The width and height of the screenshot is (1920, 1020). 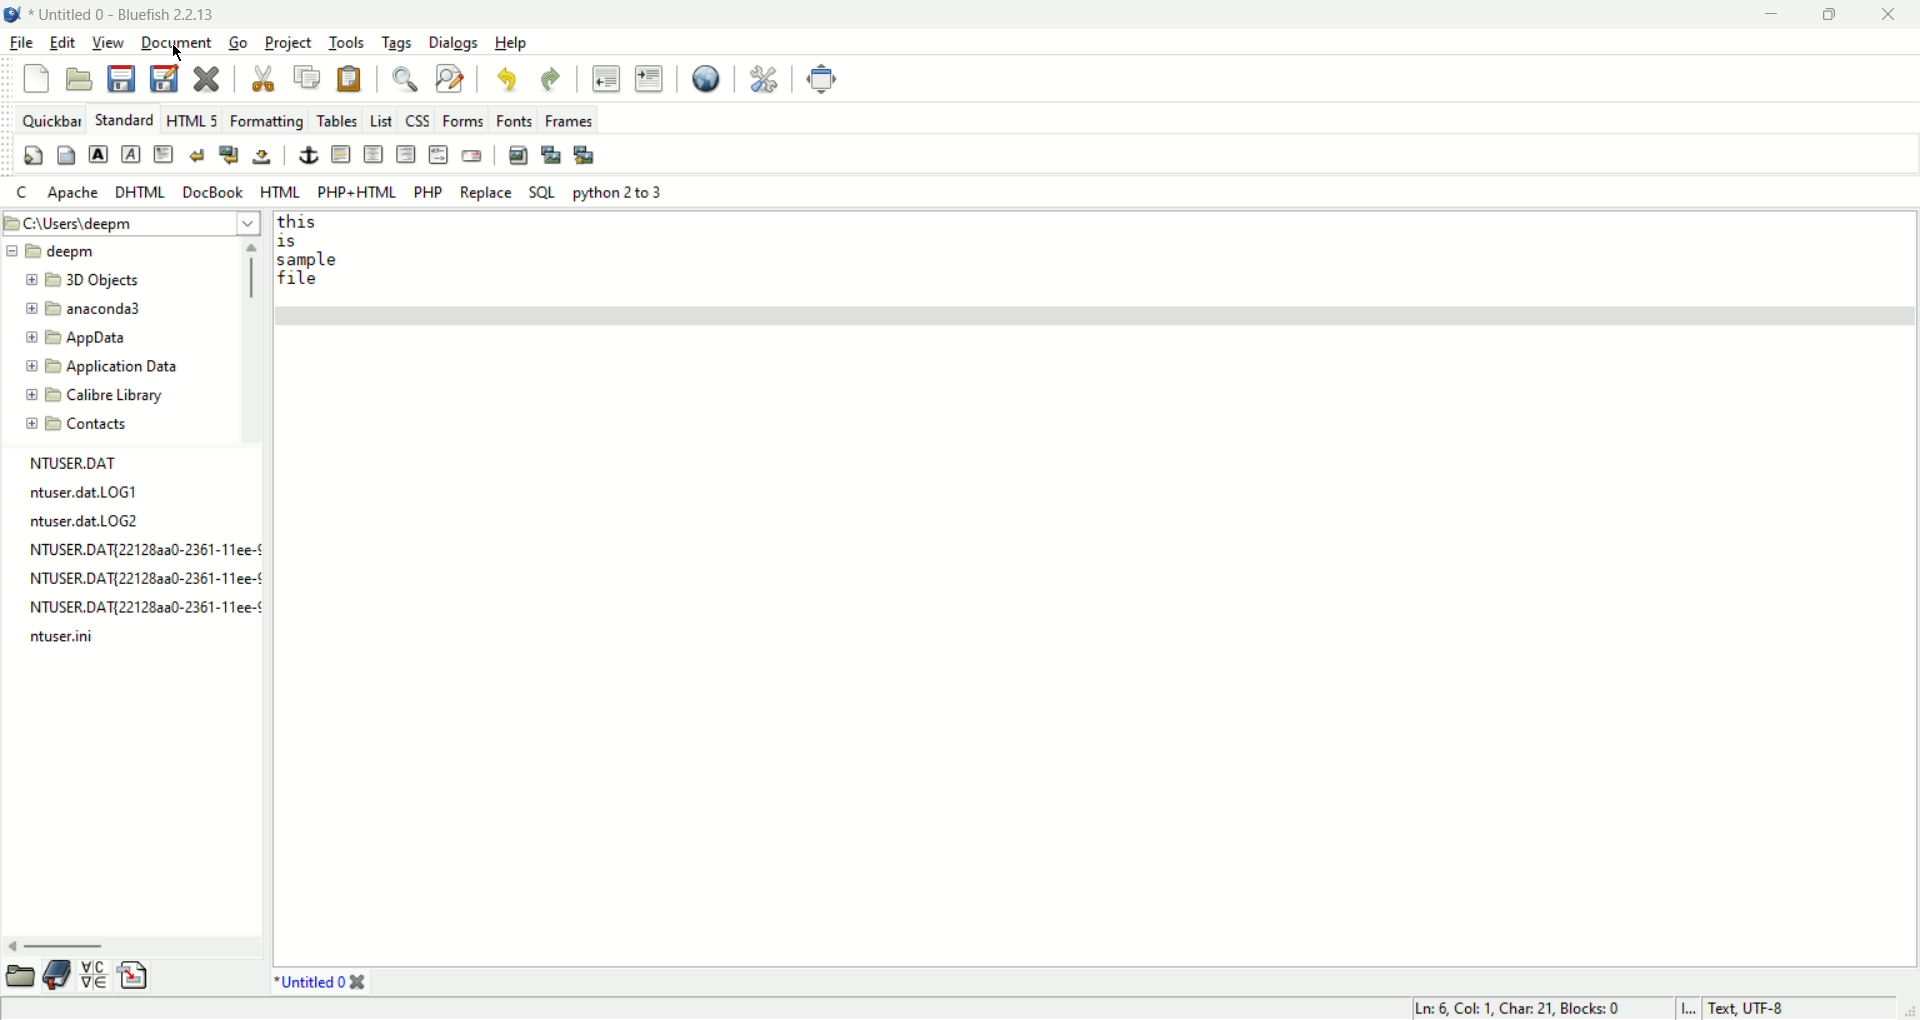 What do you see at coordinates (549, 153) in the screenshot?
I see `insert thumbnail` at bounding box center [549, 153].